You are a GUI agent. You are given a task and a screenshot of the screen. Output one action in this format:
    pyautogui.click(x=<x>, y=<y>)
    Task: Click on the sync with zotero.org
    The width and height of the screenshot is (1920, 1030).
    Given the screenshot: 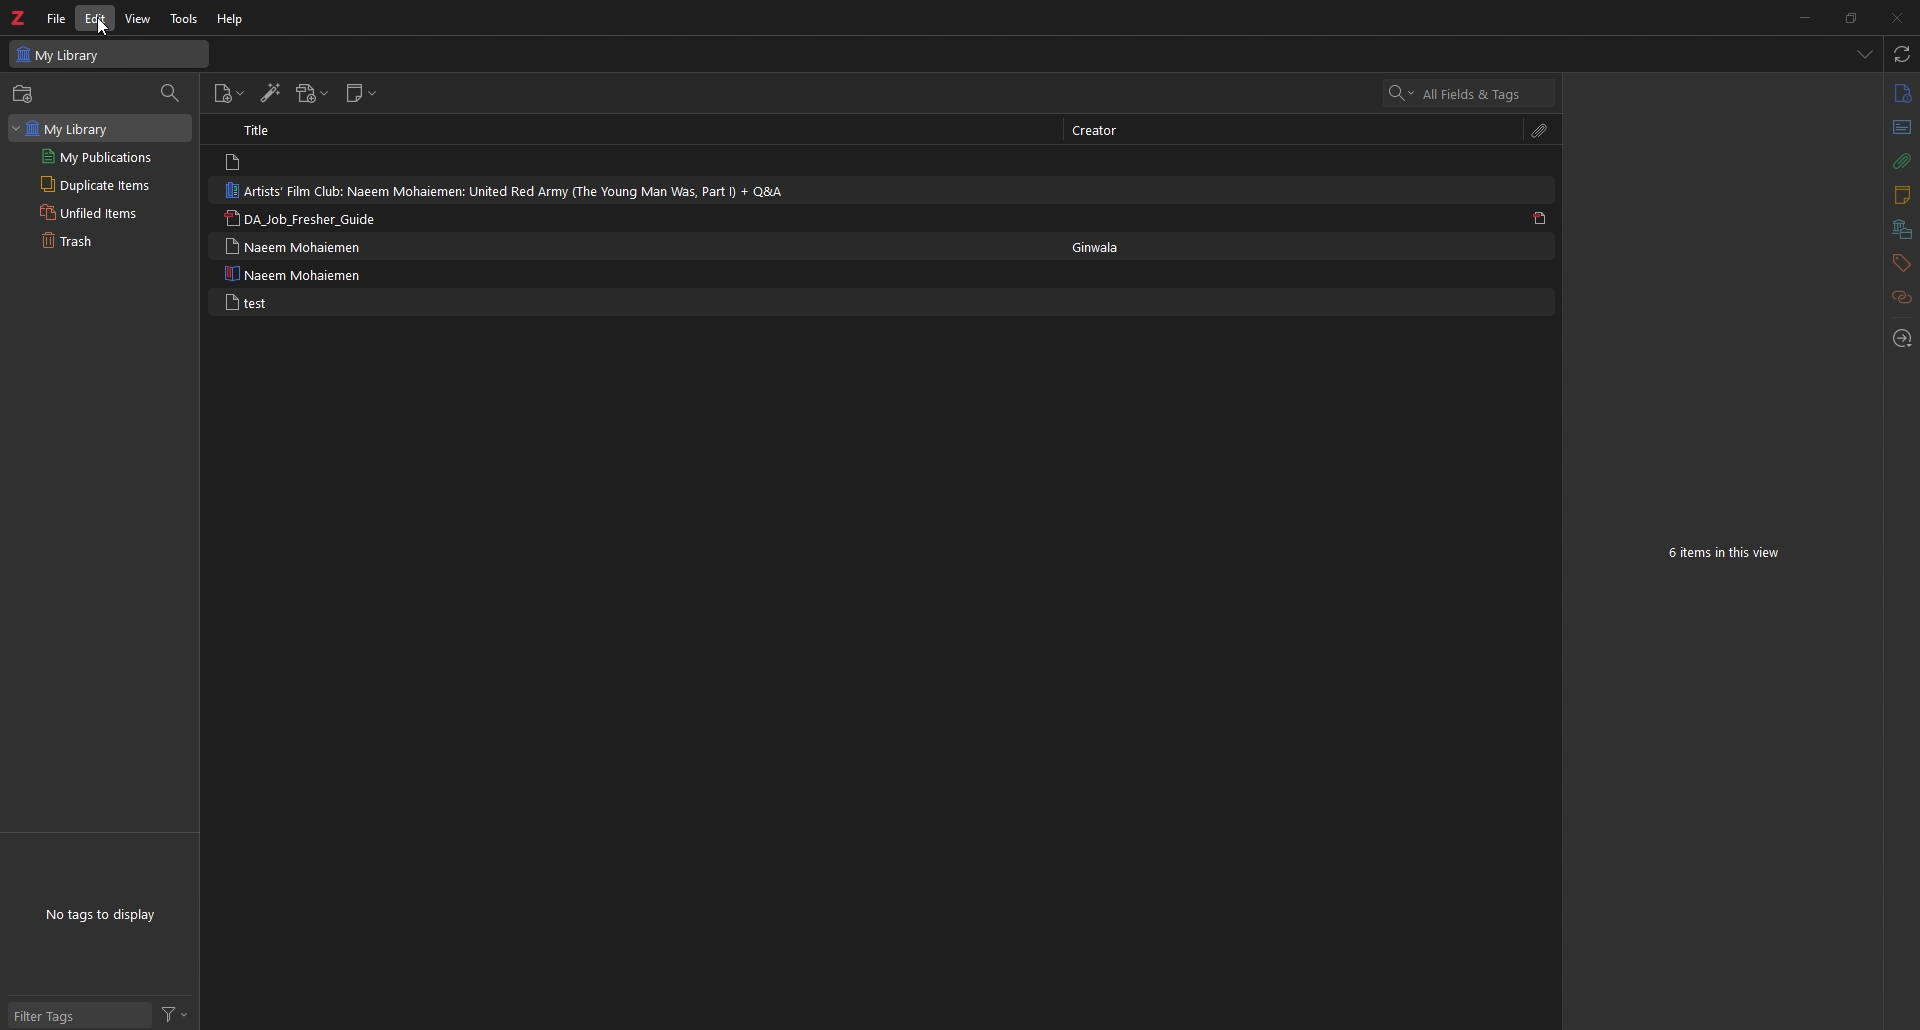 What is the action you would take?
    pyautogui.click(x=1903, y=54)
    